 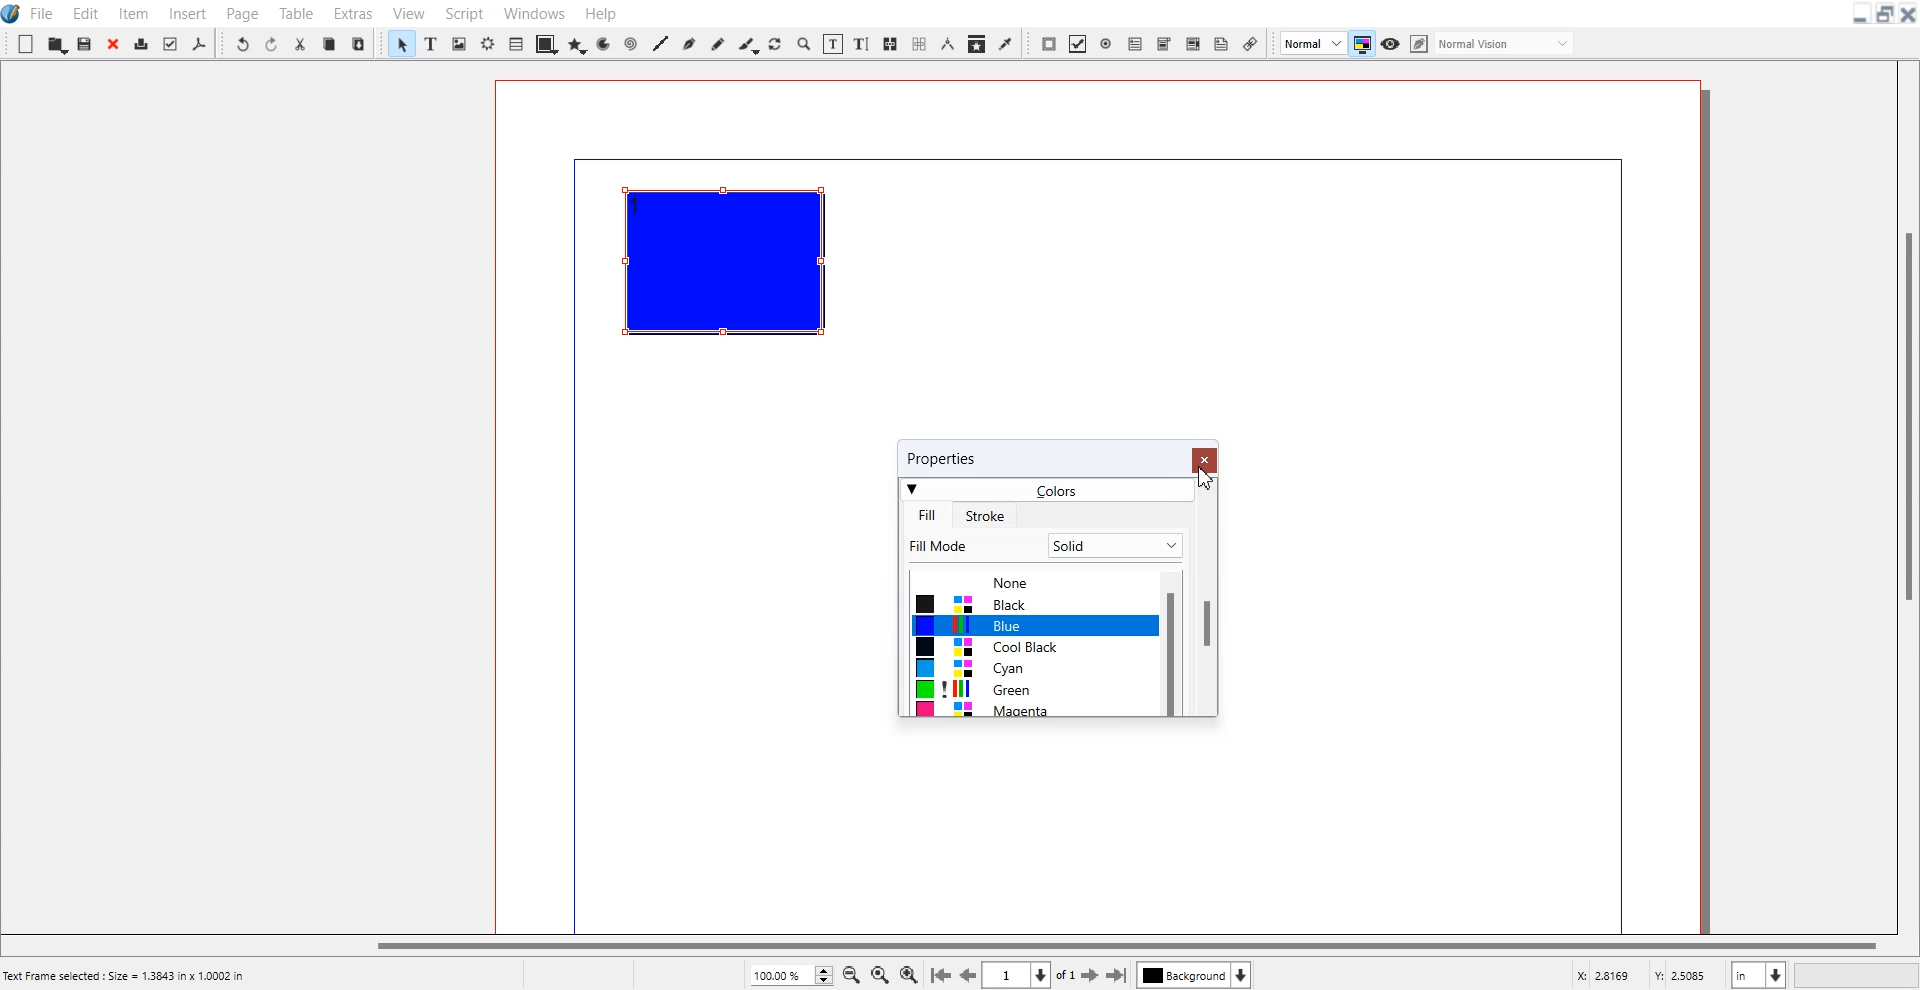 I want to click on Close, so click(x=114, y=43).